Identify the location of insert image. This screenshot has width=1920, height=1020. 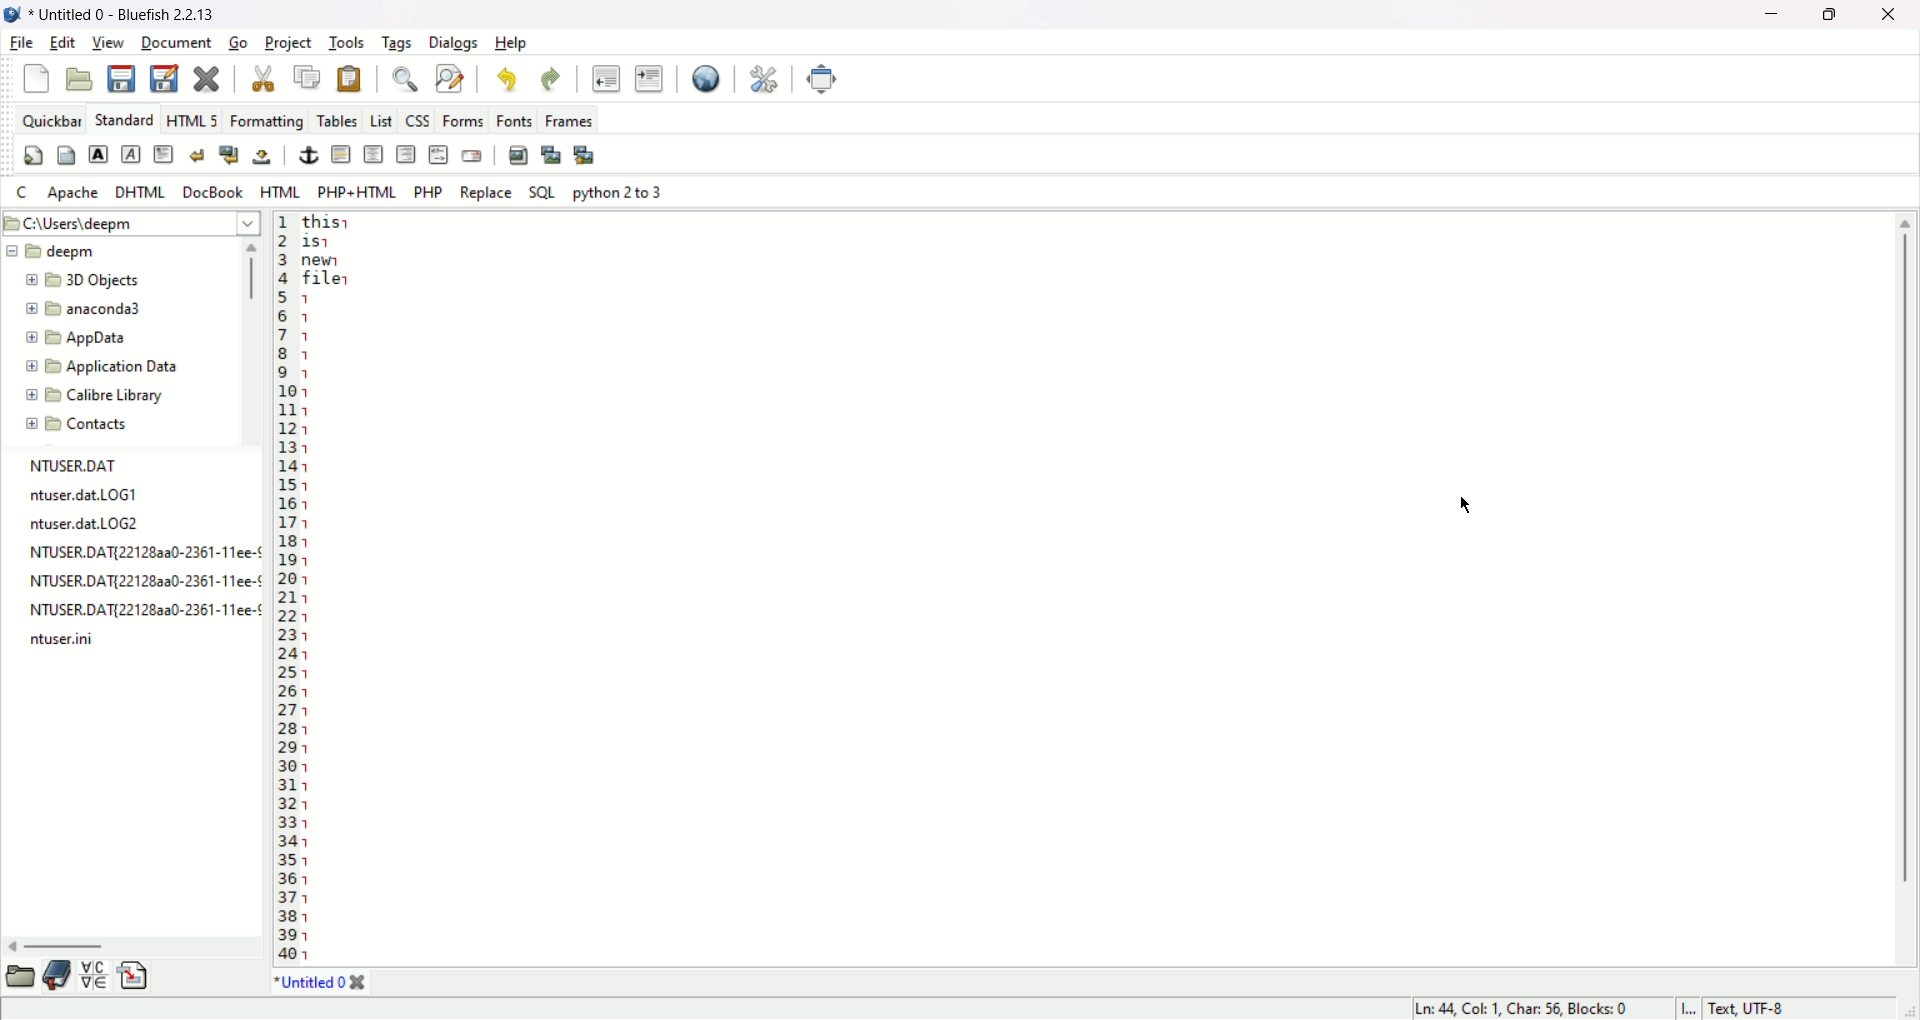
(517, 154).